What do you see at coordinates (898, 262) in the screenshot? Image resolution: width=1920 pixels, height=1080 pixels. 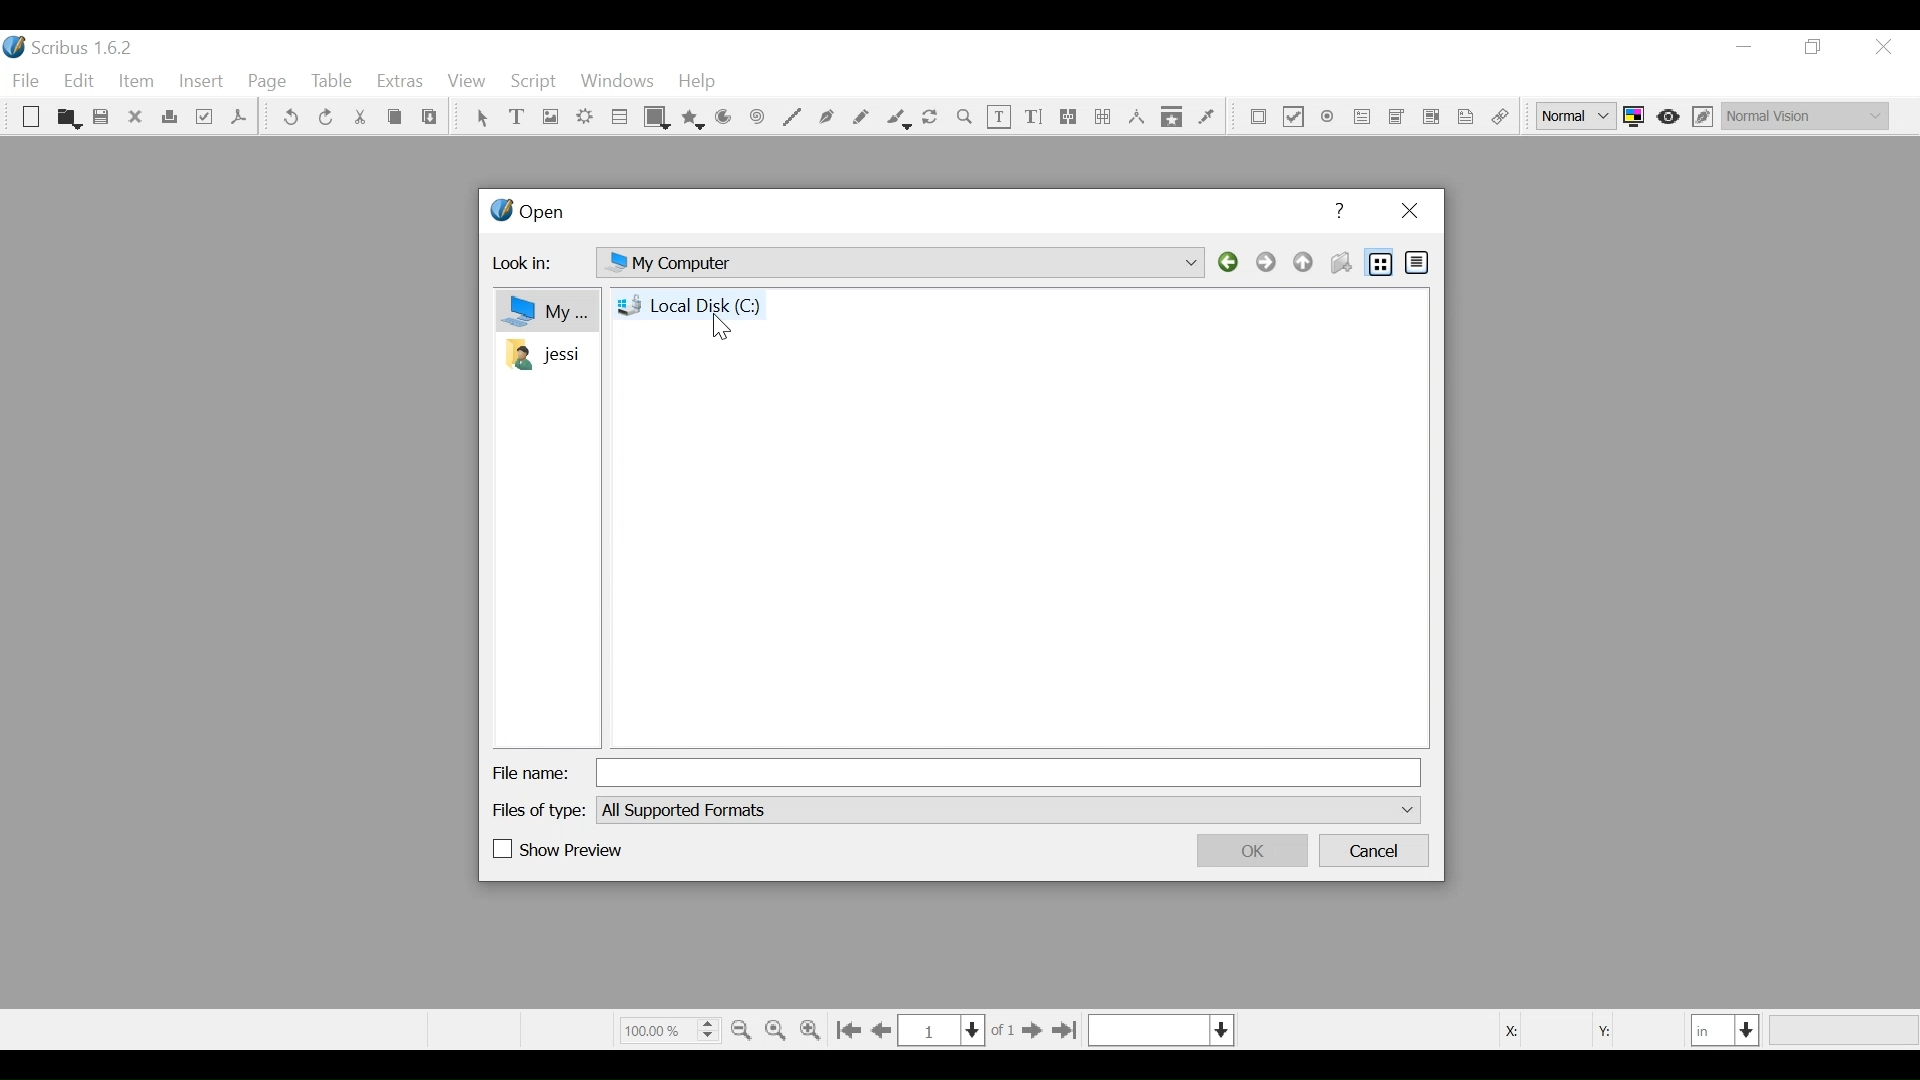 I see `Path` at bounding box center [898, 262].